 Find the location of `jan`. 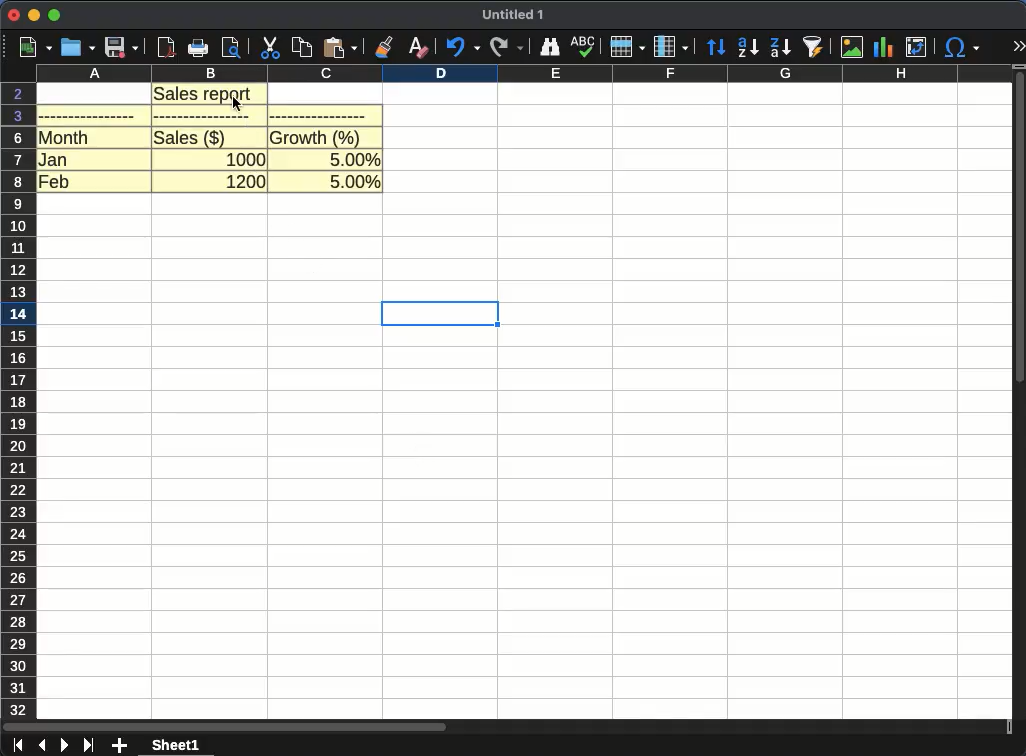

jan is located at coordinates (54, 158).